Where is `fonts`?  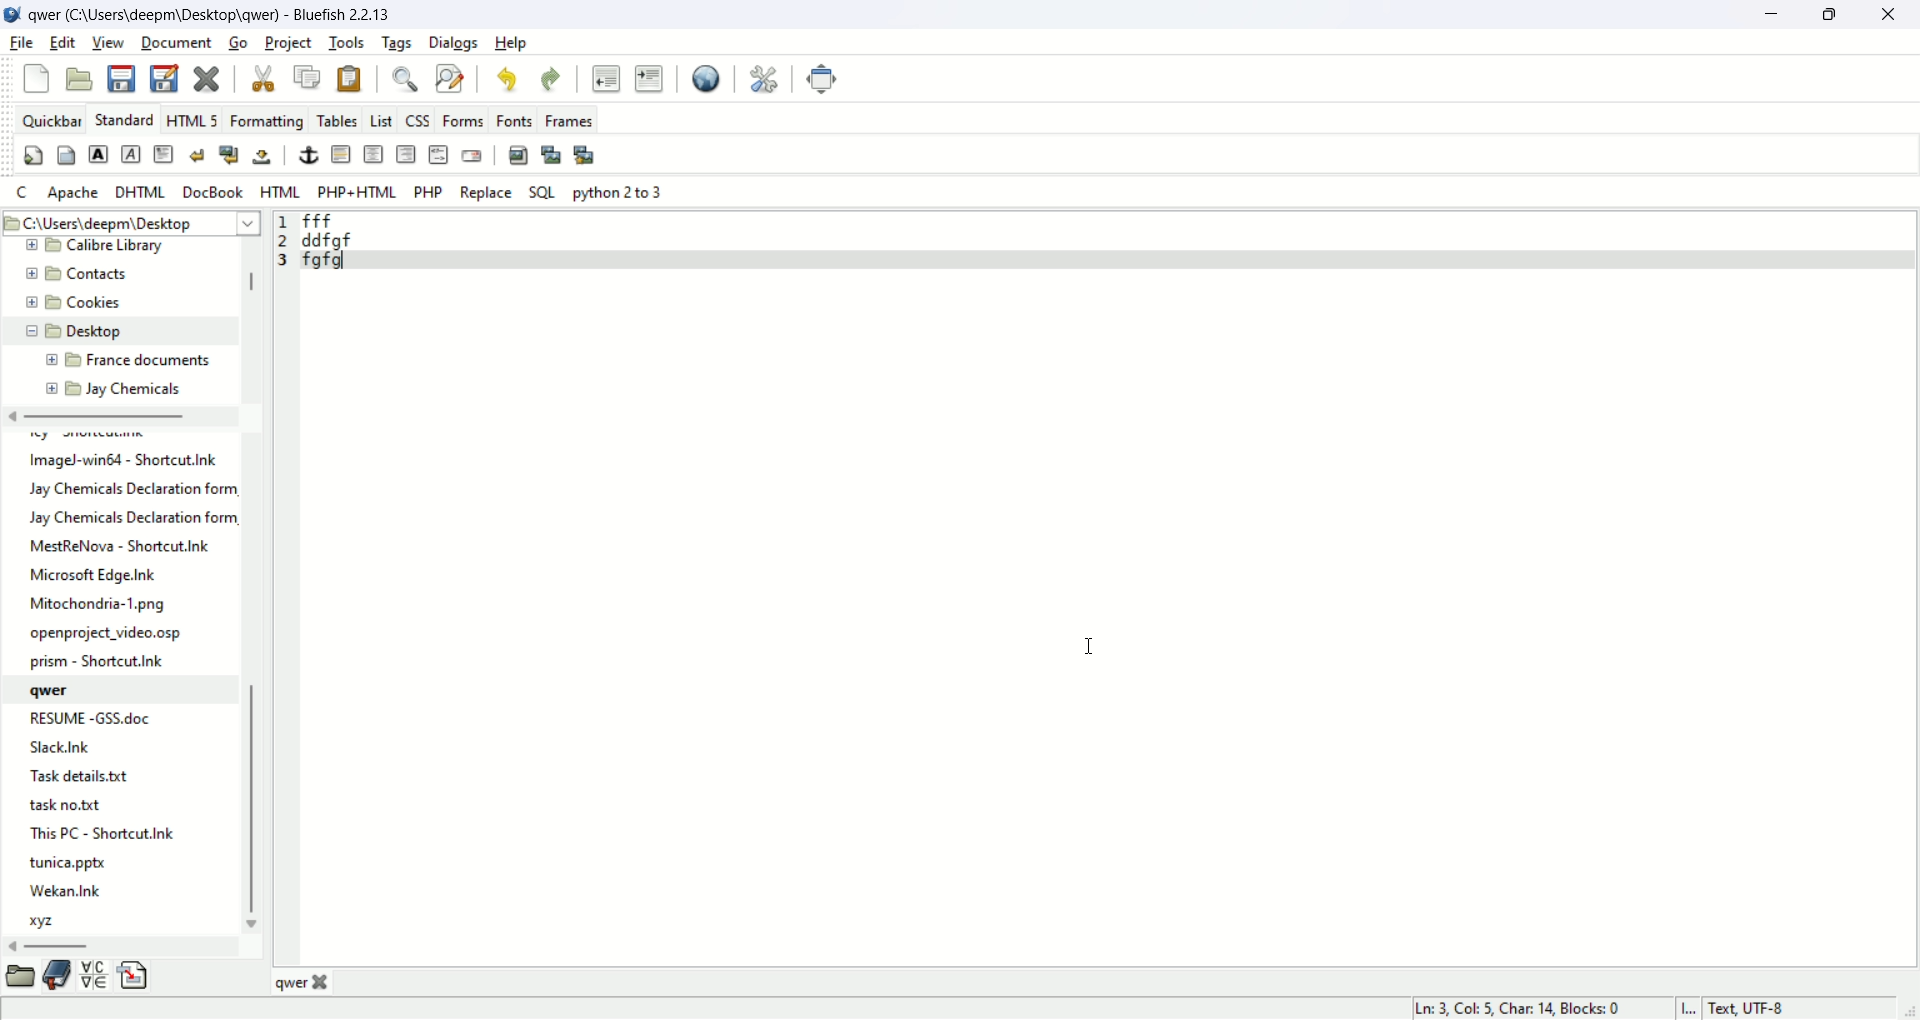
fonts is located at coordinates (514, 122).